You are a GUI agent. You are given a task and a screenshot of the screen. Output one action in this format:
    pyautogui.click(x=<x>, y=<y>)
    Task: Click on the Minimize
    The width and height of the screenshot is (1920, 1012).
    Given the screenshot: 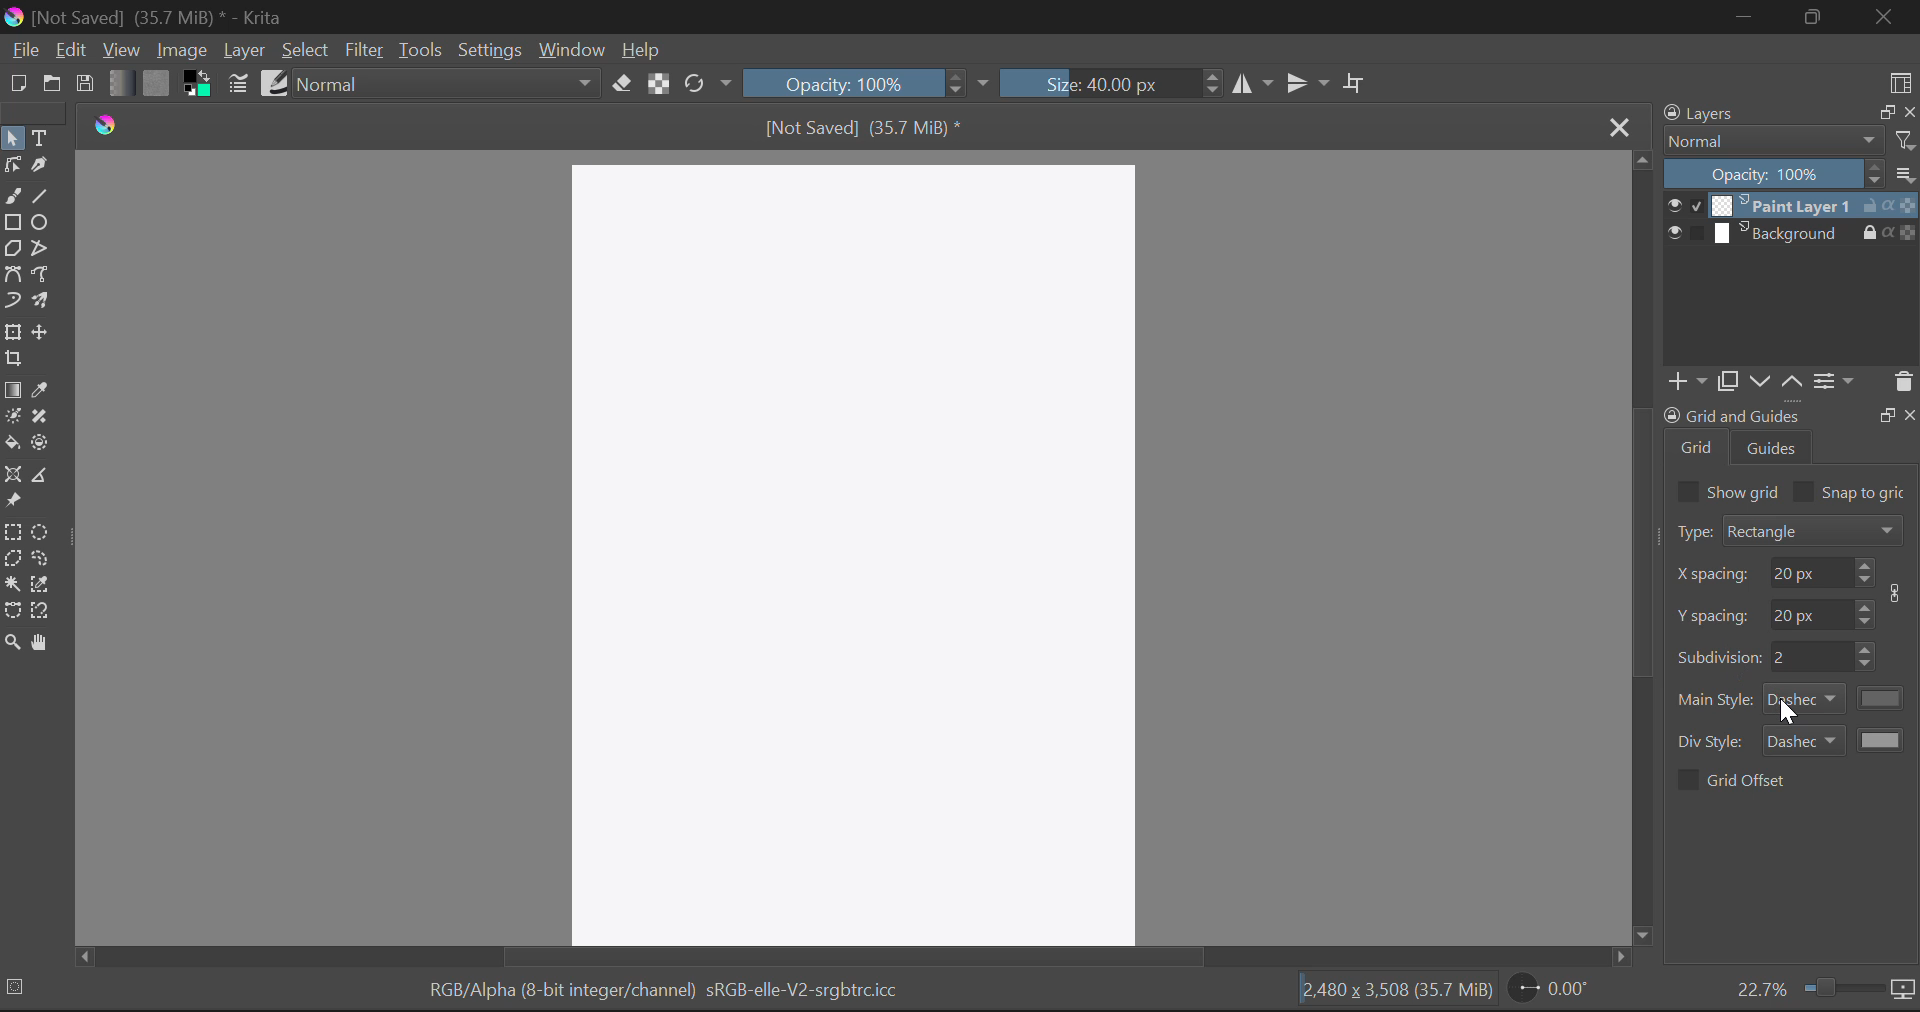 What is the action you would take?
    pyautogui.click(x=1820, y=17)
    